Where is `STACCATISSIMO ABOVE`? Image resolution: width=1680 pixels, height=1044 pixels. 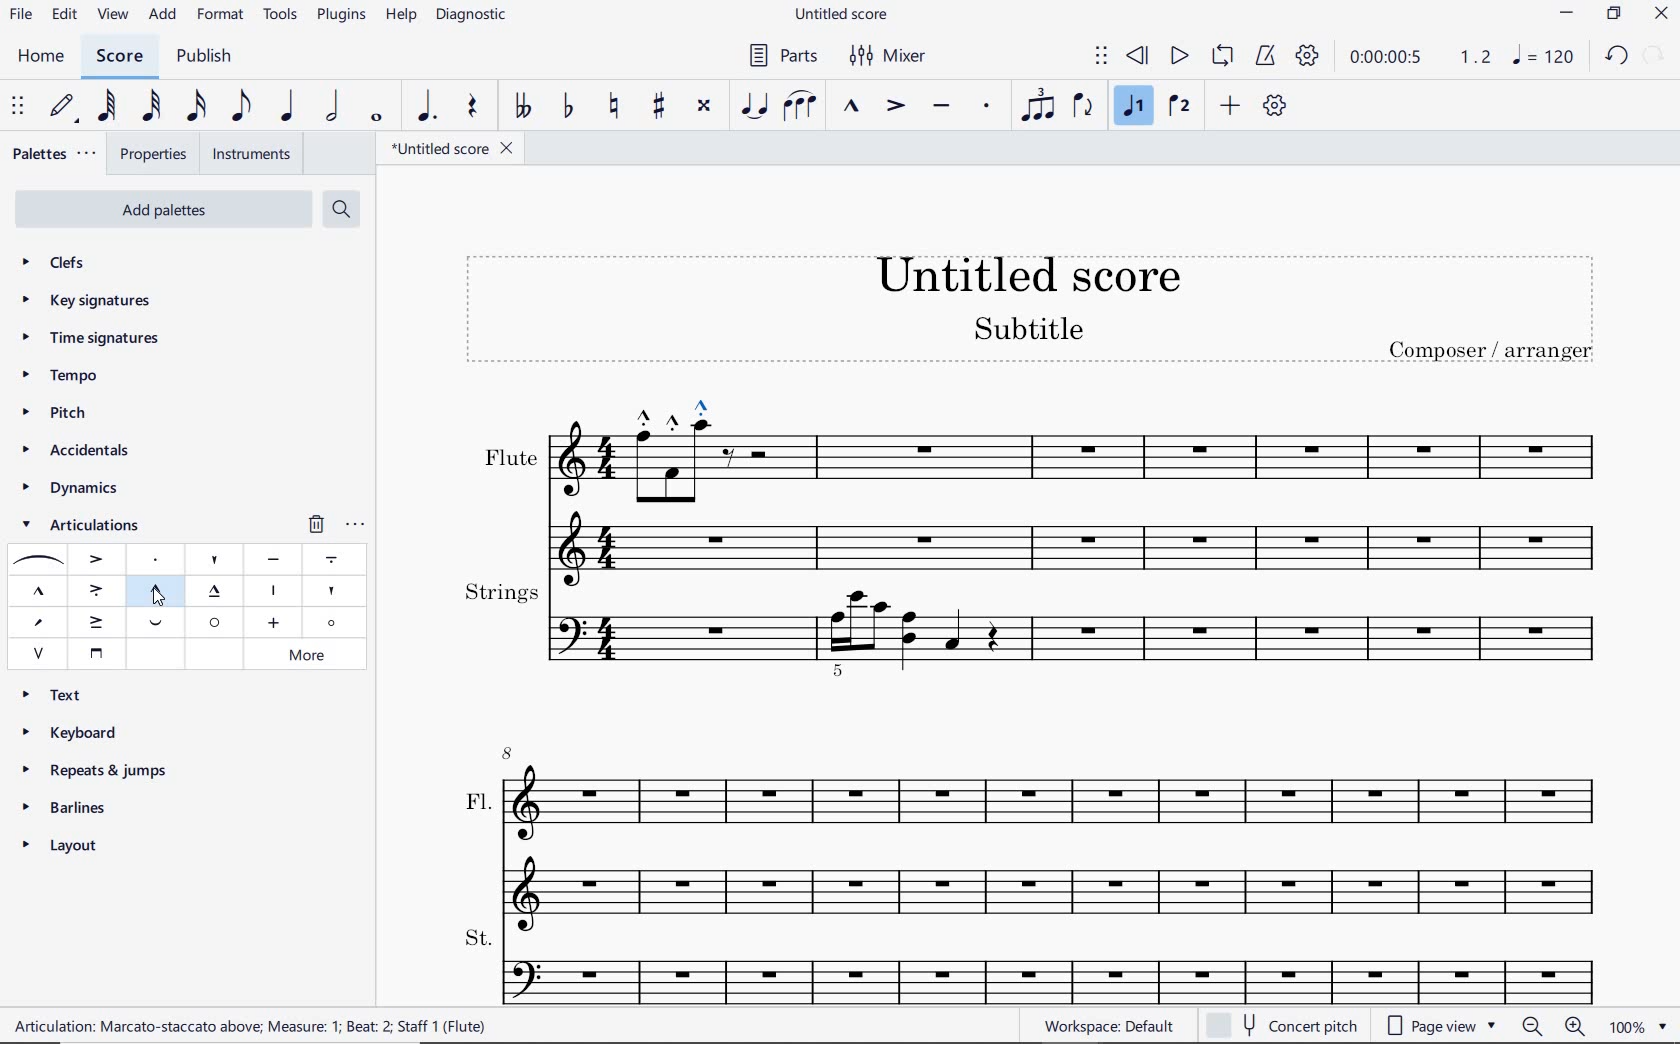
STACCATISSIMO ABOVE is located at coordinates (215, 557).